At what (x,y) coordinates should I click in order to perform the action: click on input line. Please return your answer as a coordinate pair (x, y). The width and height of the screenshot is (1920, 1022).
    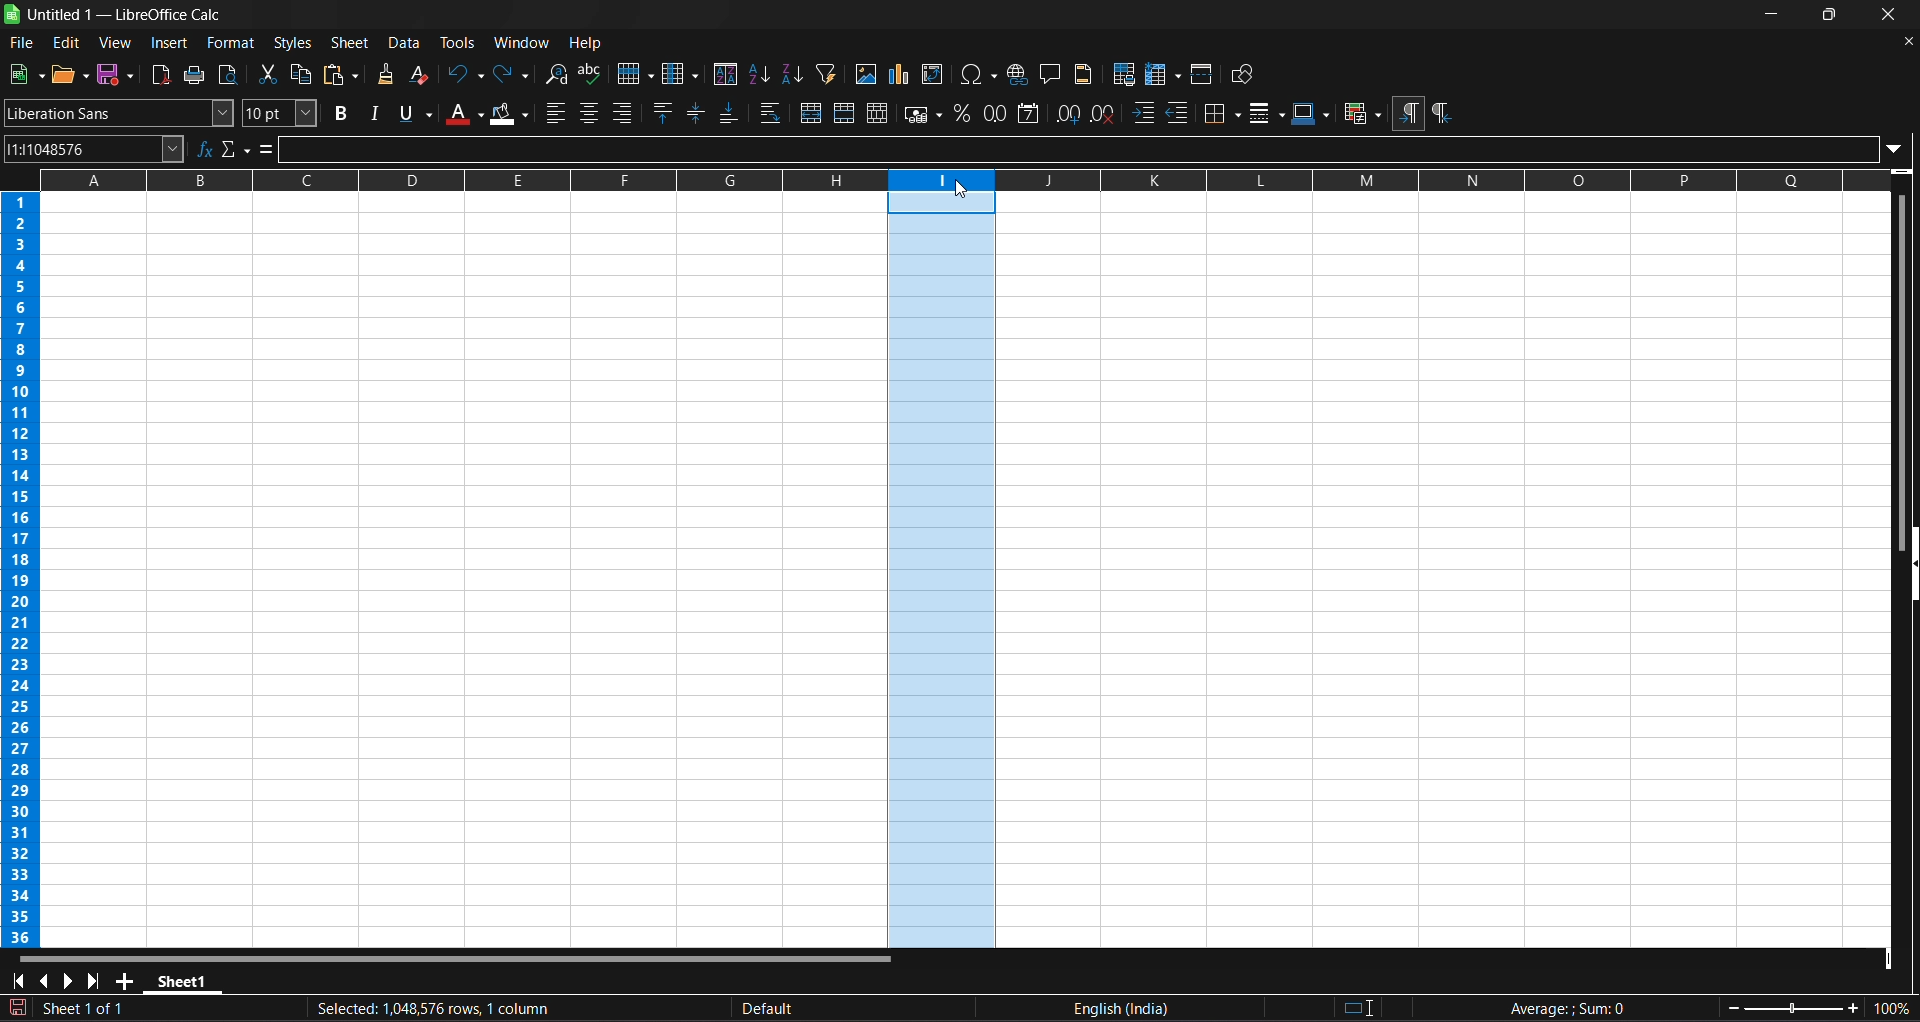
    Looking at the image, I should click on (1090, 148).